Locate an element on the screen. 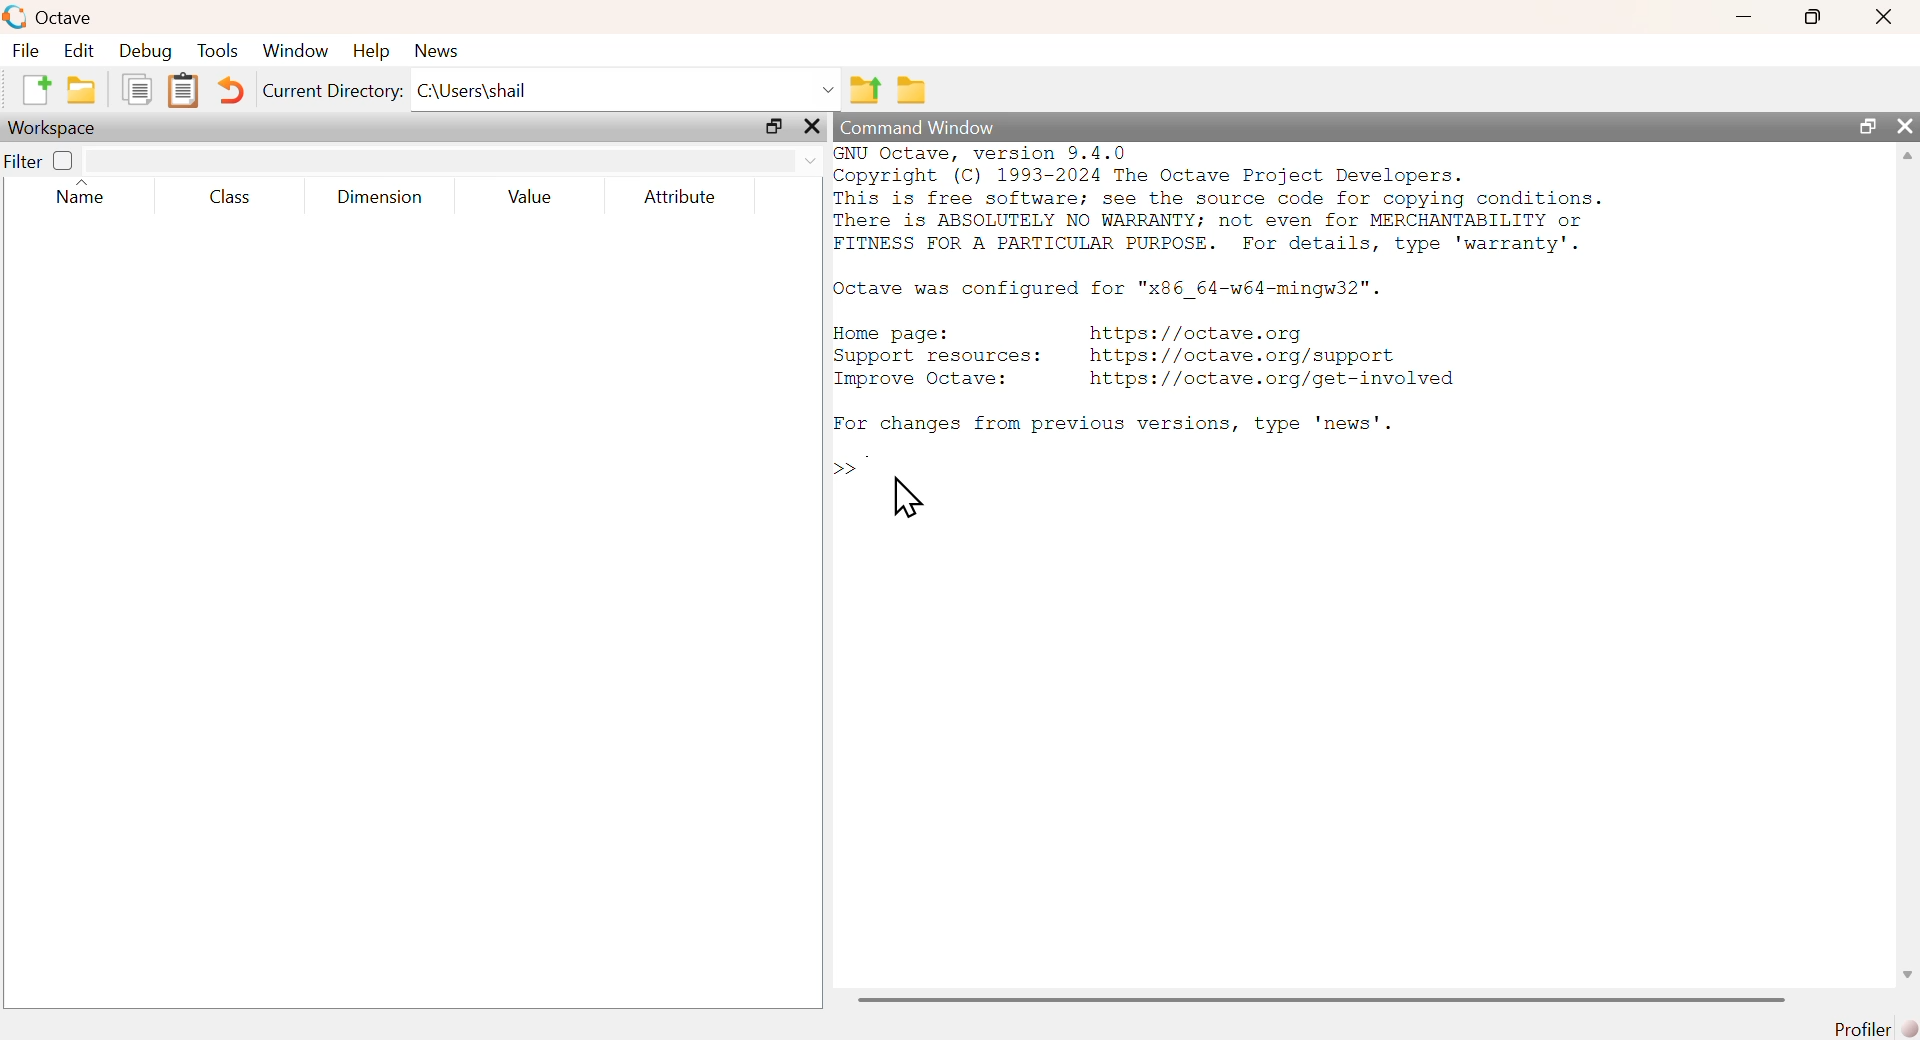 This screenshot has width=1920, height=1040. tools is located at coordinates (219, 52).